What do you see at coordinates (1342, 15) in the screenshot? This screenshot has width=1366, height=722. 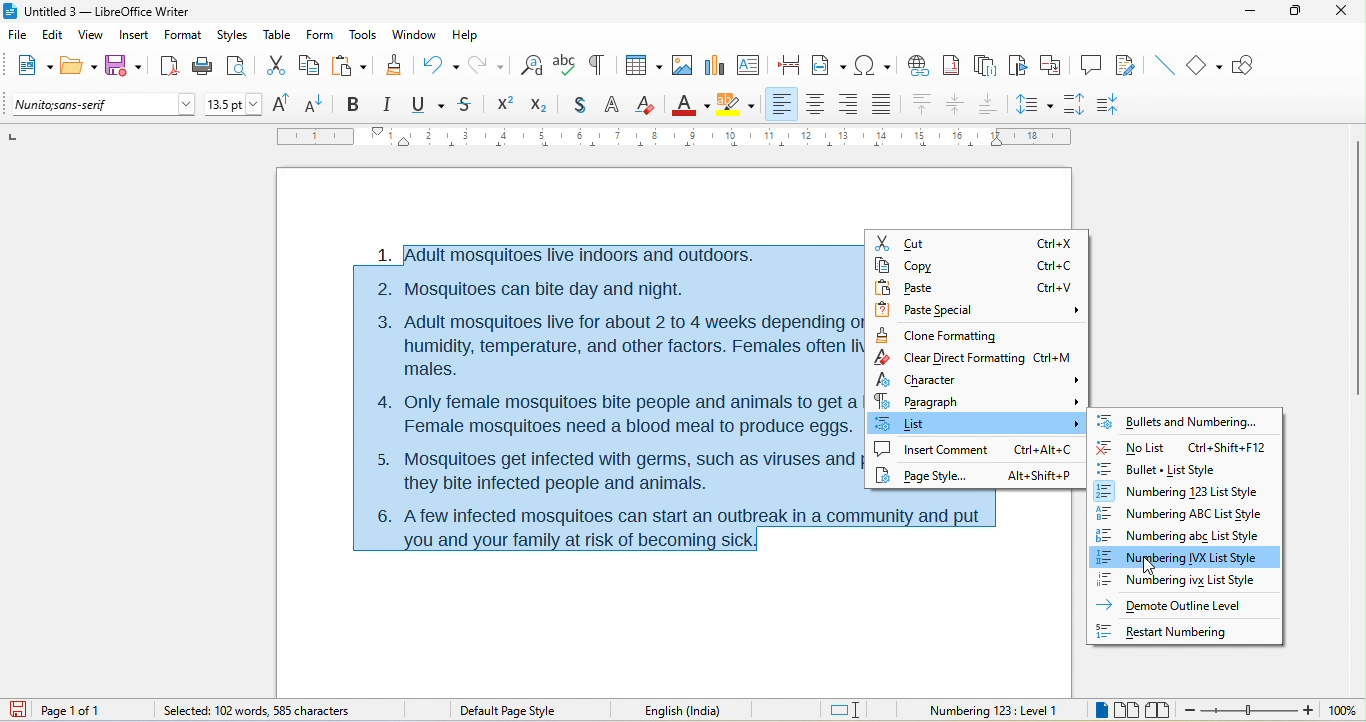 I see `close` at bounding box center [1342, 15].